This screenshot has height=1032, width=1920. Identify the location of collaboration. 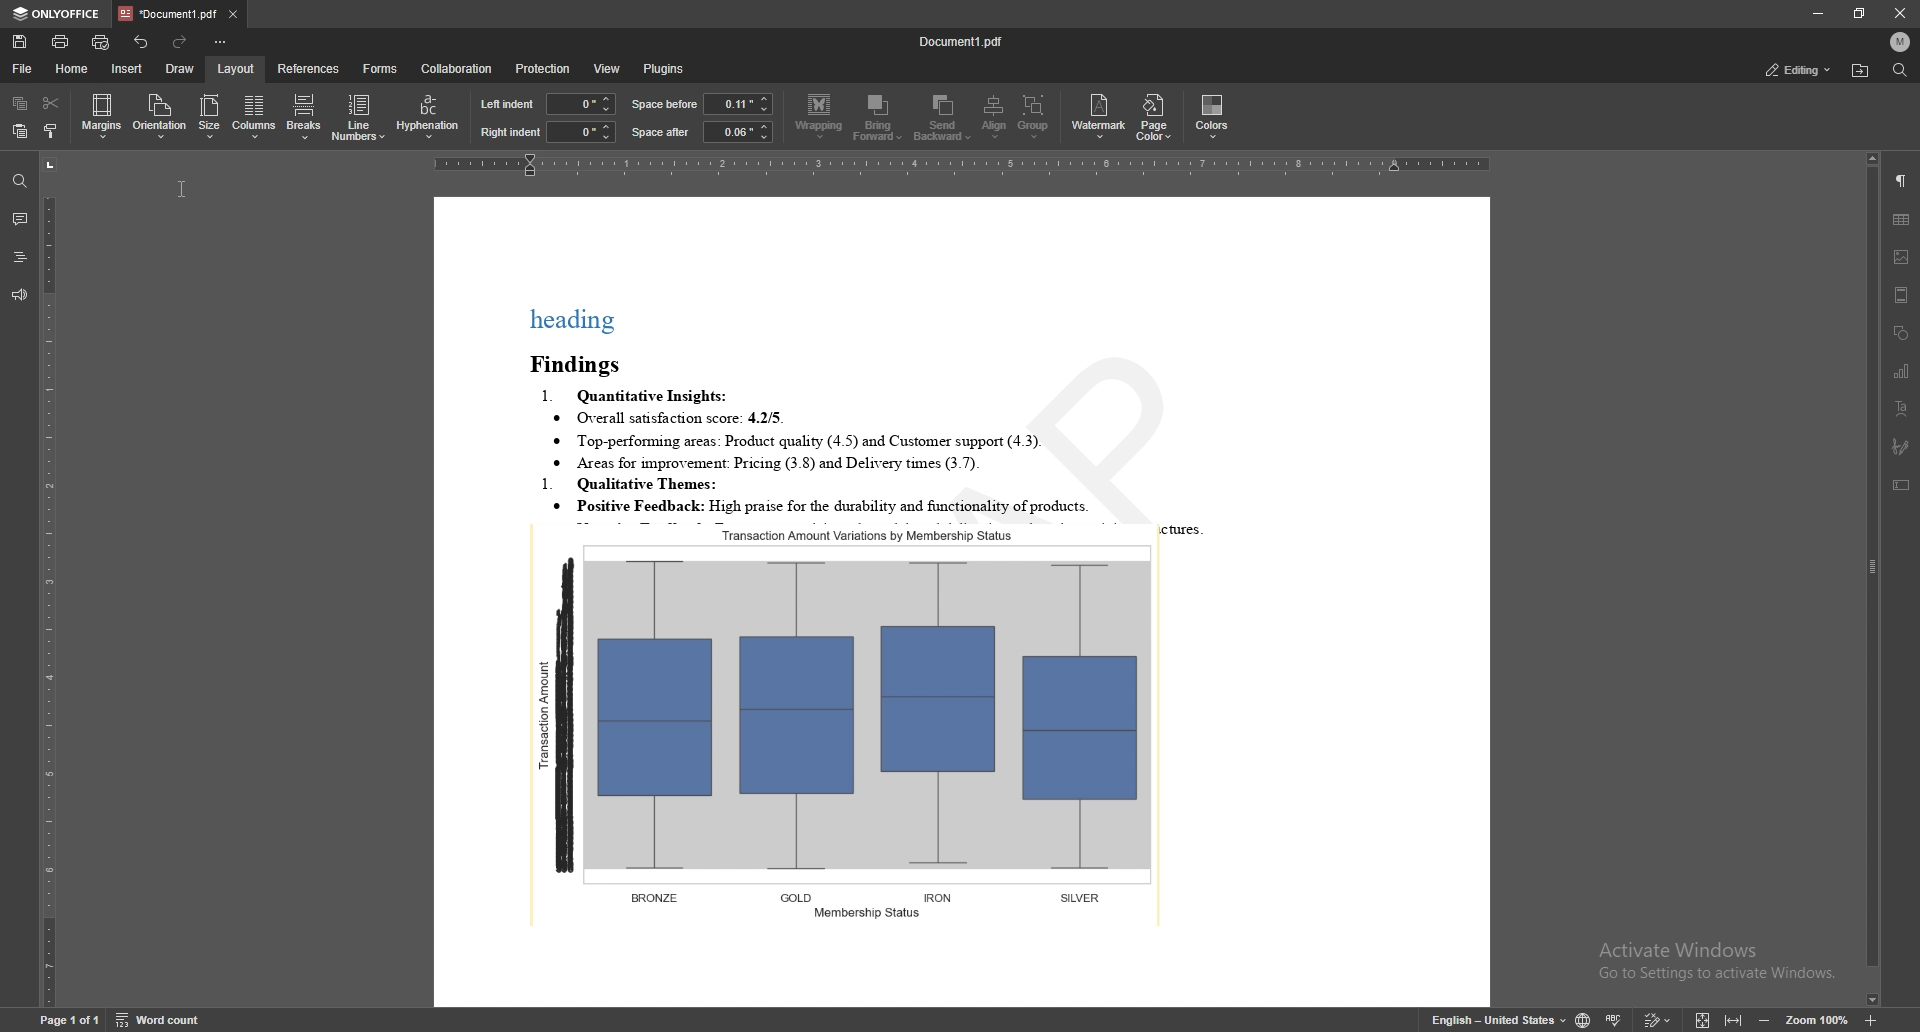
(461, 67).